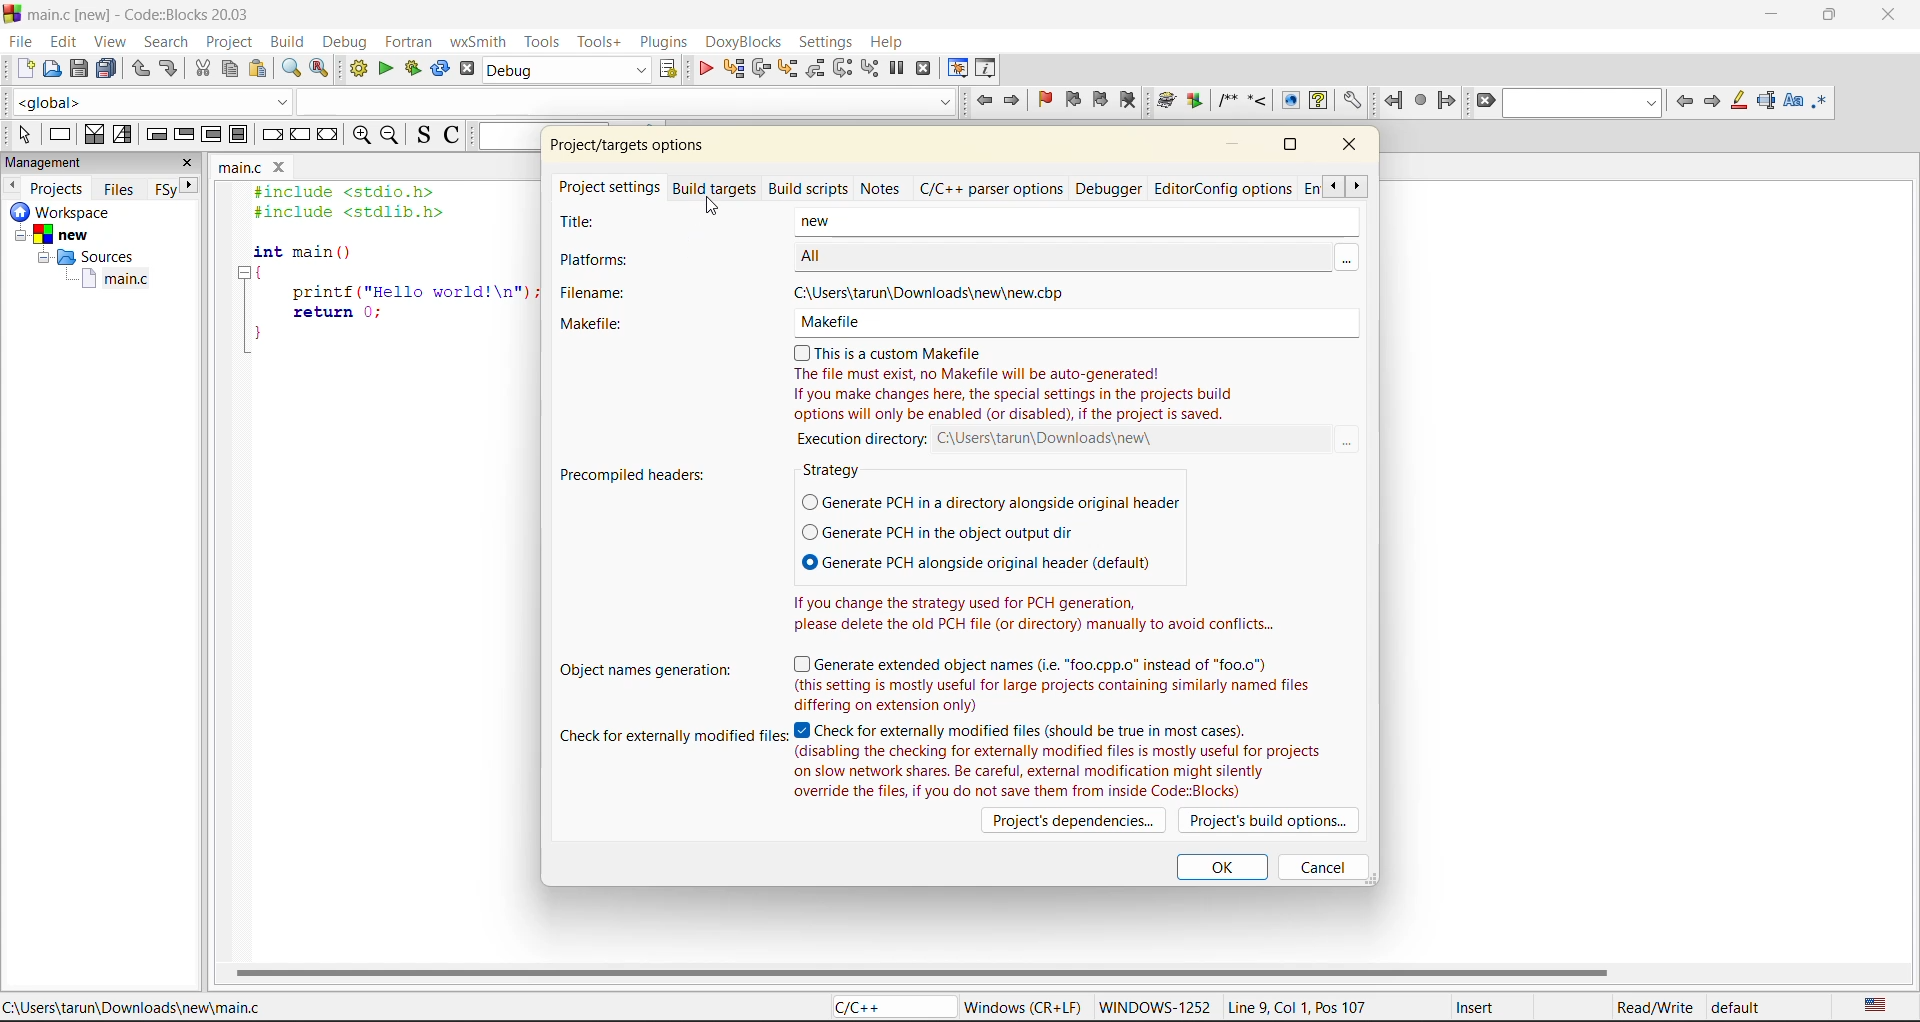 The height and width of the screenshot is (1022, 1920). I want to click on plugins, so click(665, 42).